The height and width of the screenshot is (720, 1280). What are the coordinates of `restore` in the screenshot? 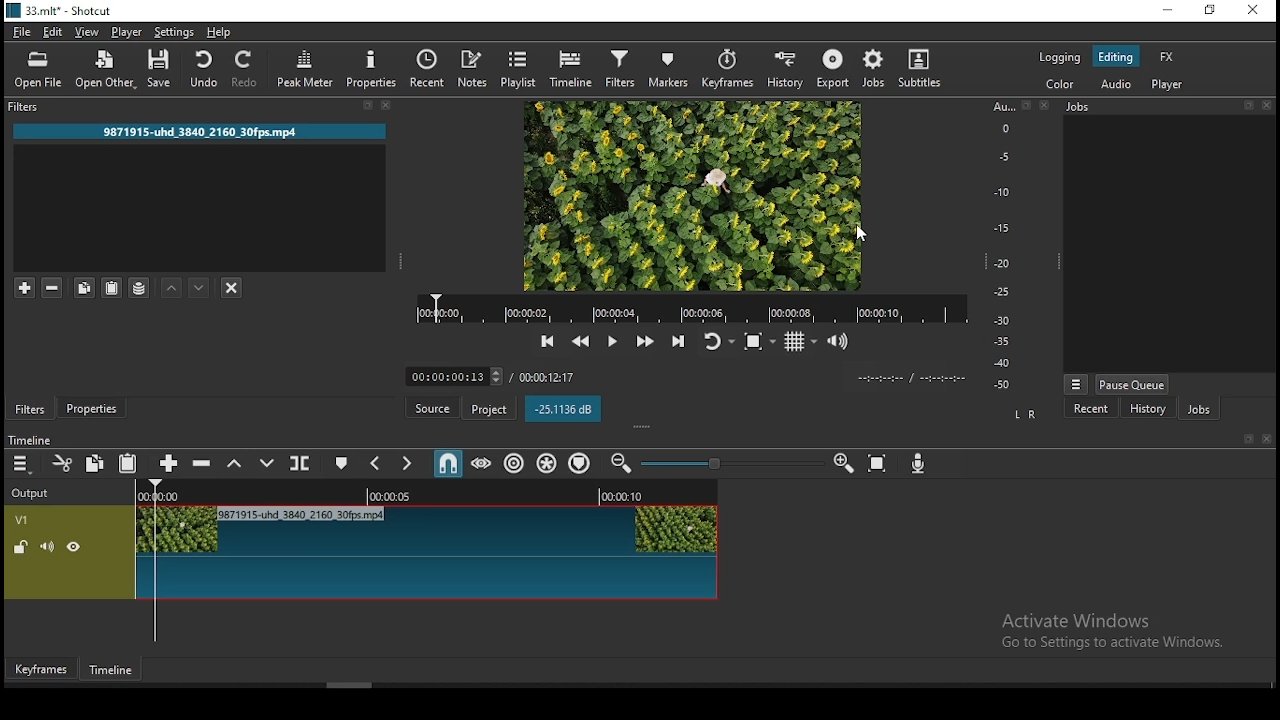 It's located at (1211, 10).